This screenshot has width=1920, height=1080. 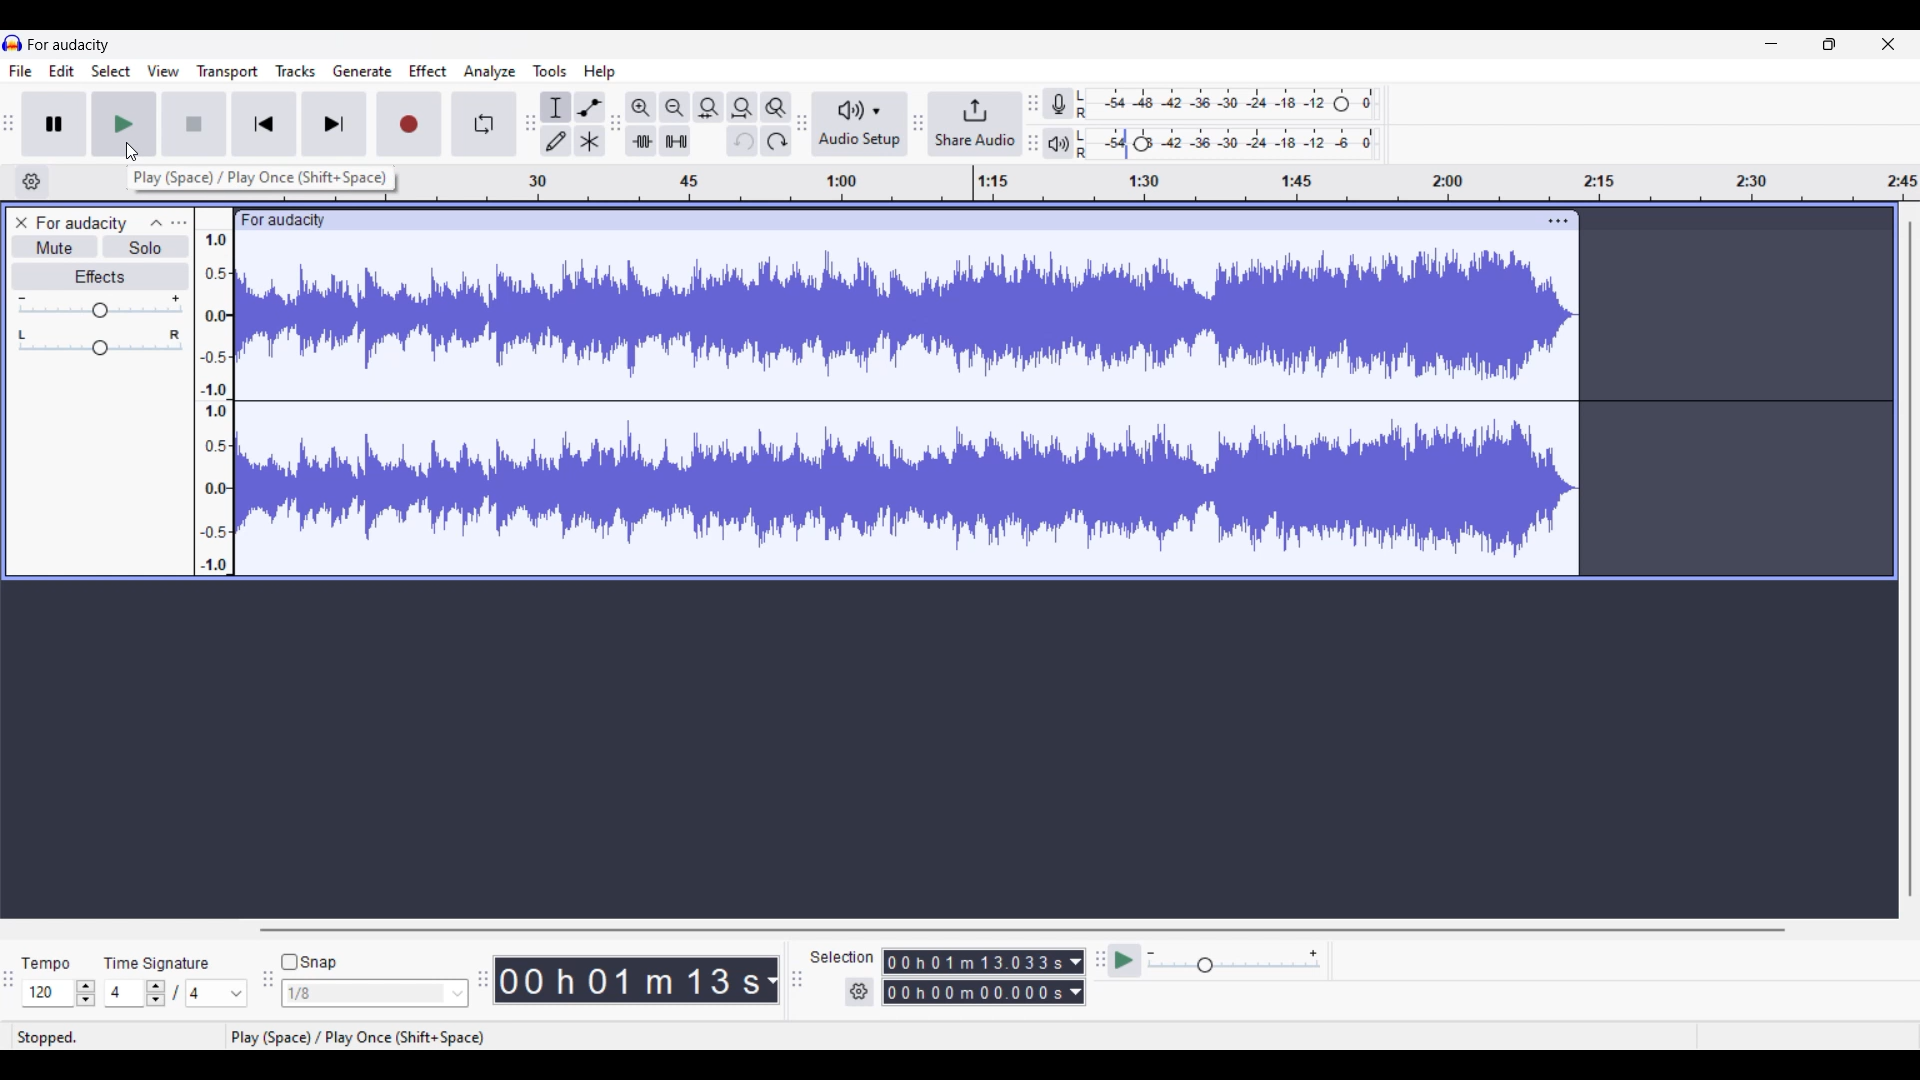 What do you see at coordinates (1558, 220) in the screenshot?
I see `Track settings` at bounding box center [1558, 220].